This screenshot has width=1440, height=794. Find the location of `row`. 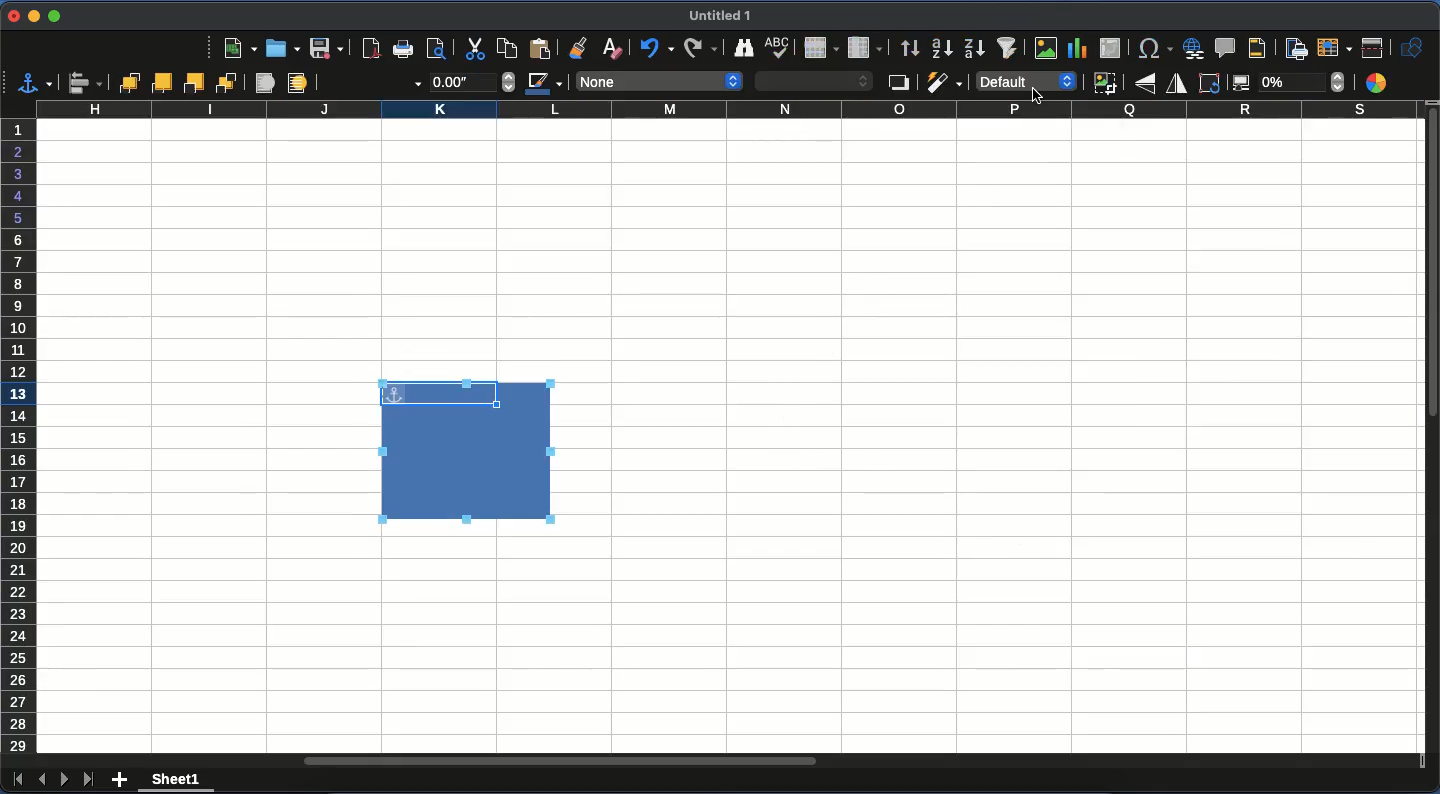

row is located at coordinates (821, 49).